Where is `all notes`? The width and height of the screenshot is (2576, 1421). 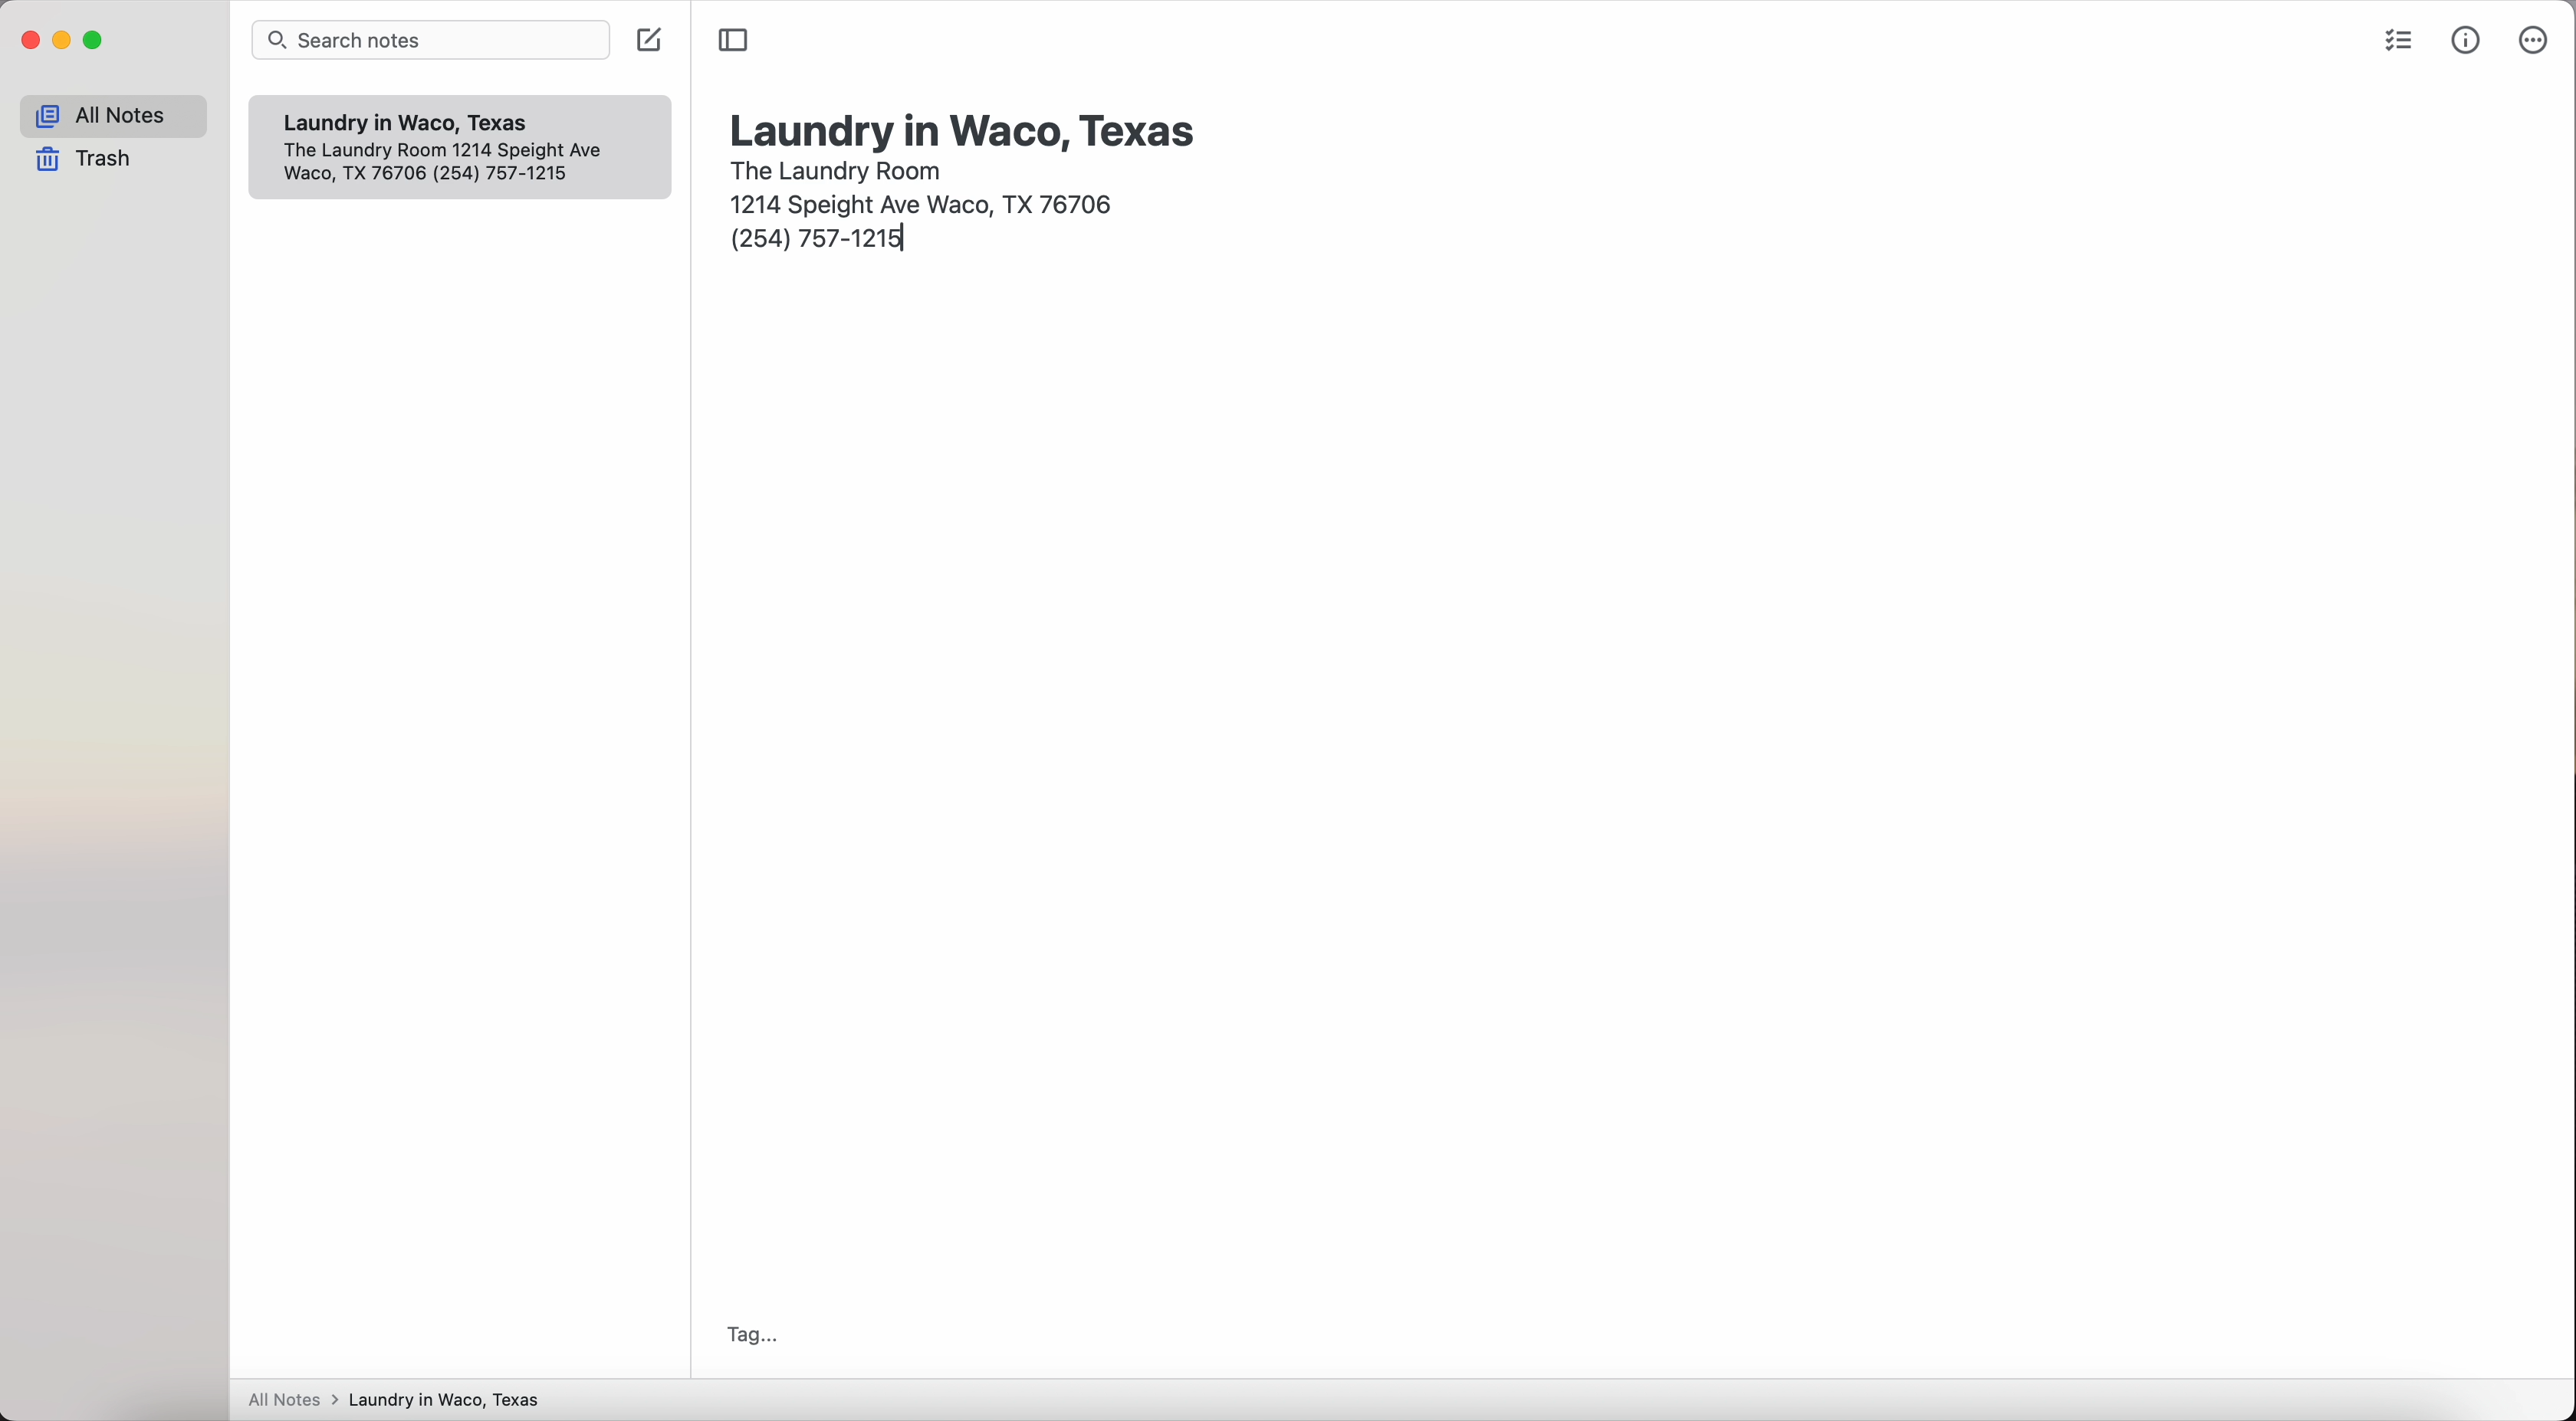
all notes is located at coordinates (113, 116).